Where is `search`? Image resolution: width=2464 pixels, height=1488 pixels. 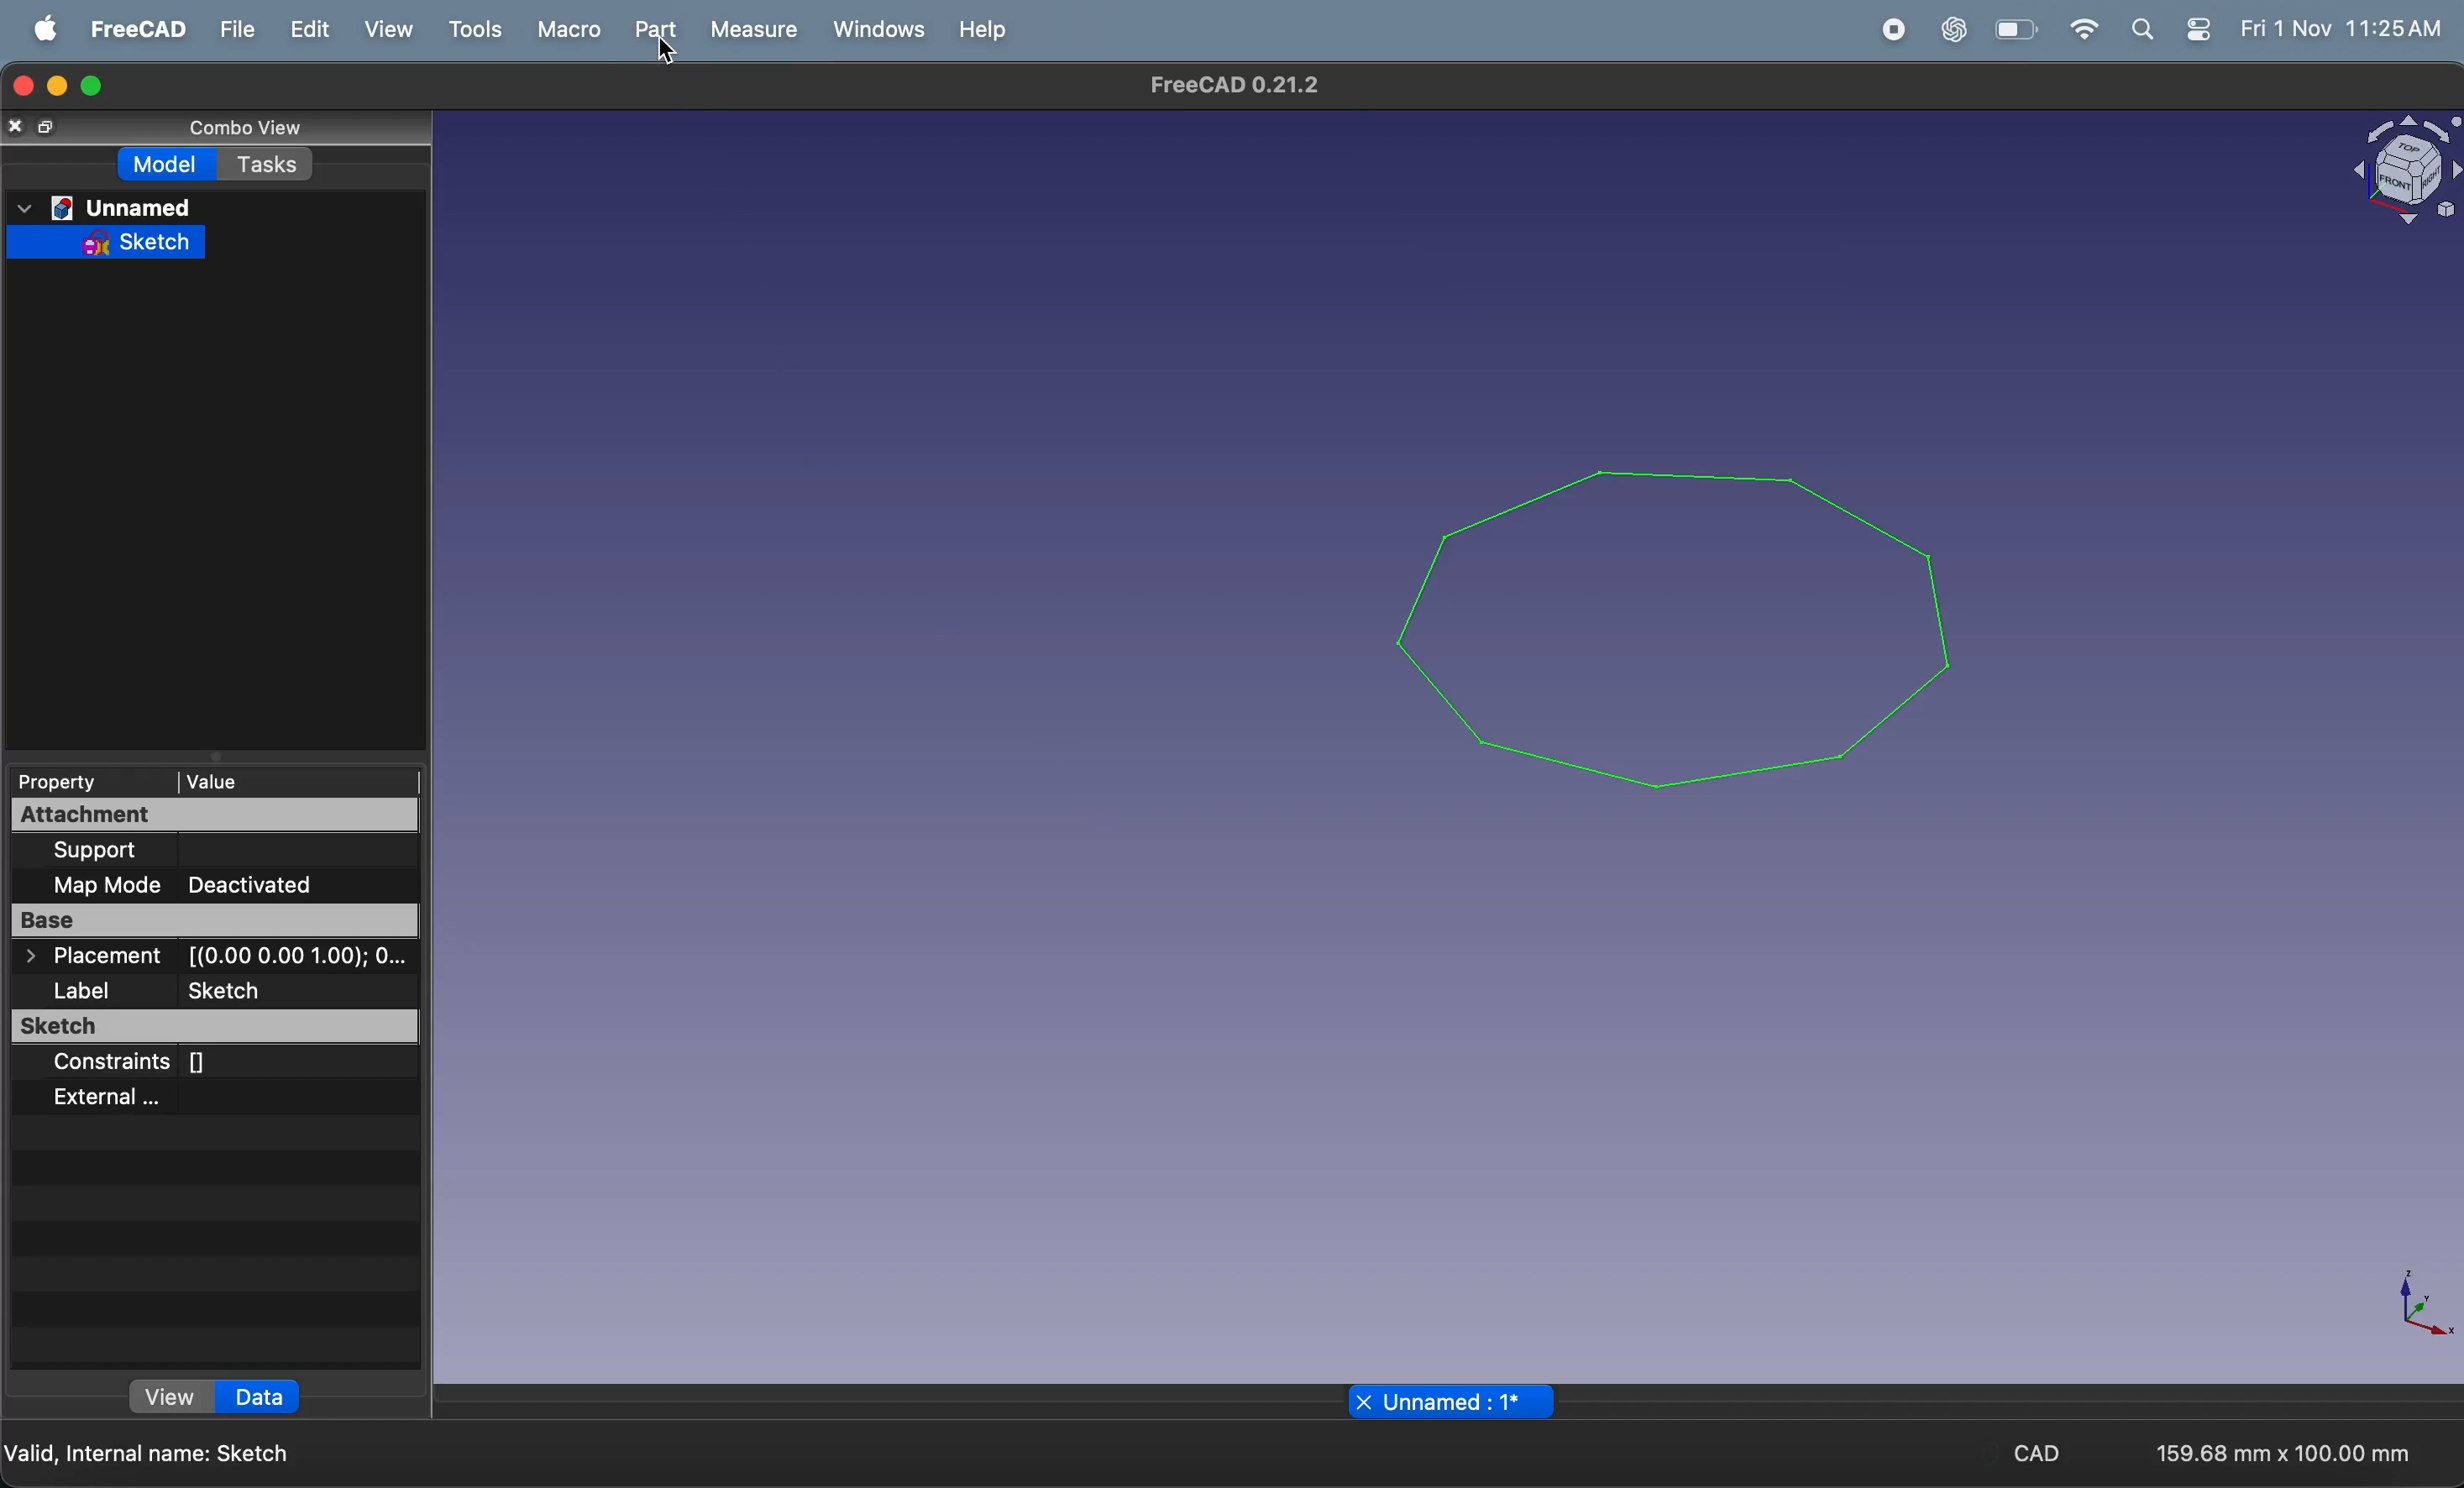
search is located at coordinates (2142, 29).